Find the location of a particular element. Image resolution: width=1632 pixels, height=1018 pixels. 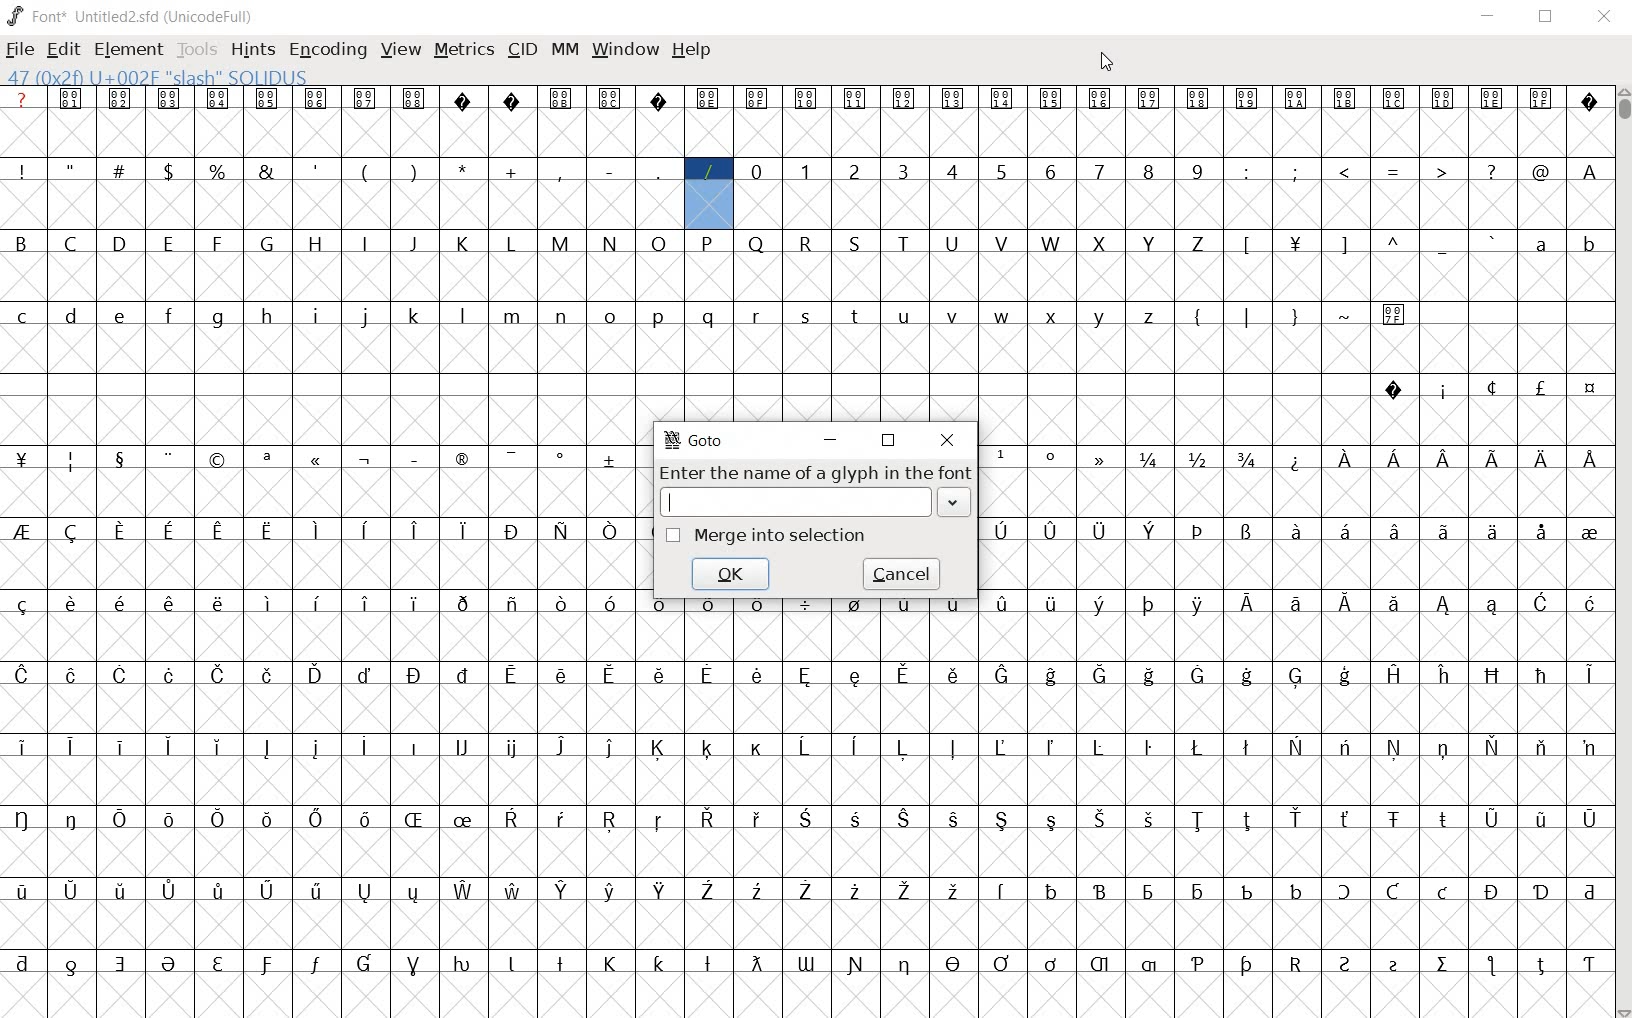

glyph is located at coordinates (1394, 966).